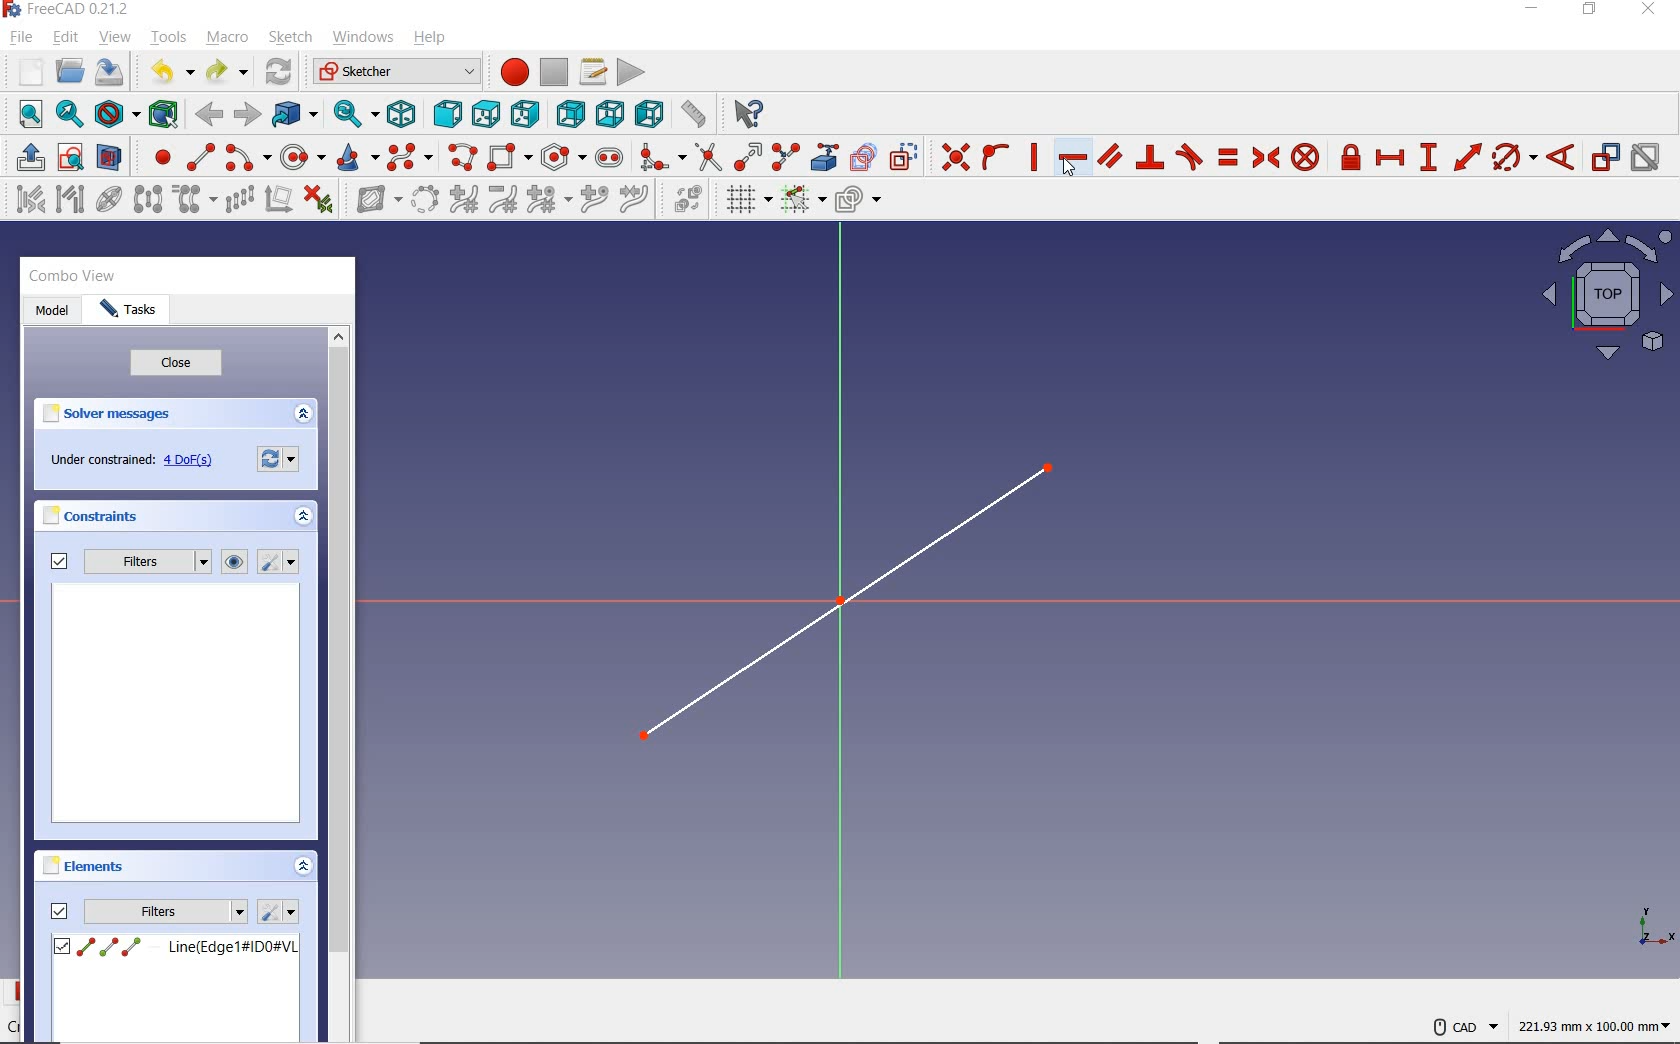 The width and height of the screenshot is (1680, 1044). What do you see at coordinates (71, 116) in the screenshot?
I see `FIT SELECTION` at bounding box center [71, 116].